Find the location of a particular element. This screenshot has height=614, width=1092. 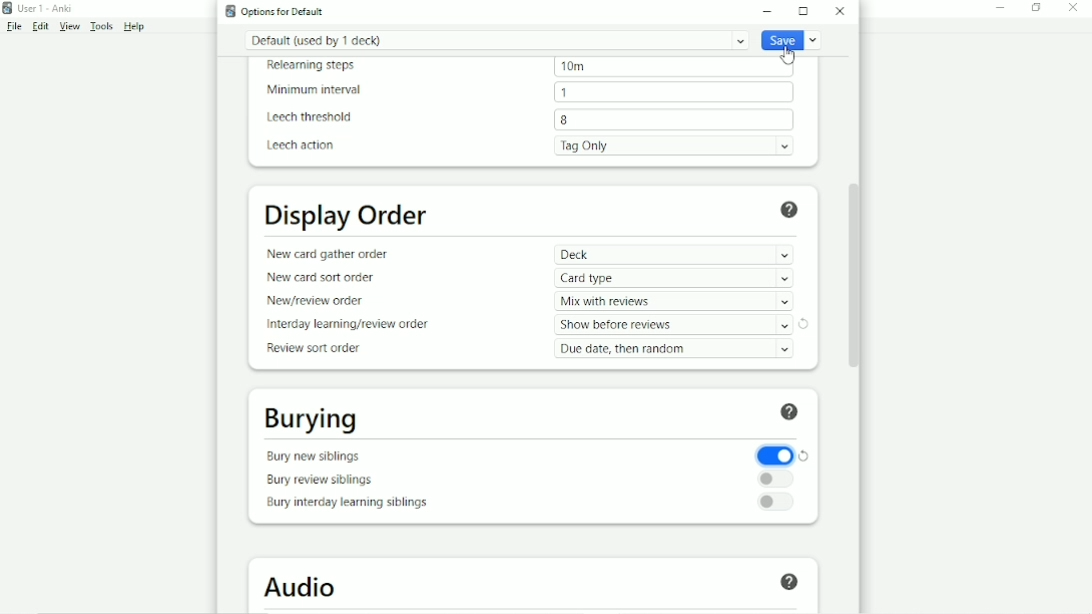

Options for default is located at coordinates (274, 11).